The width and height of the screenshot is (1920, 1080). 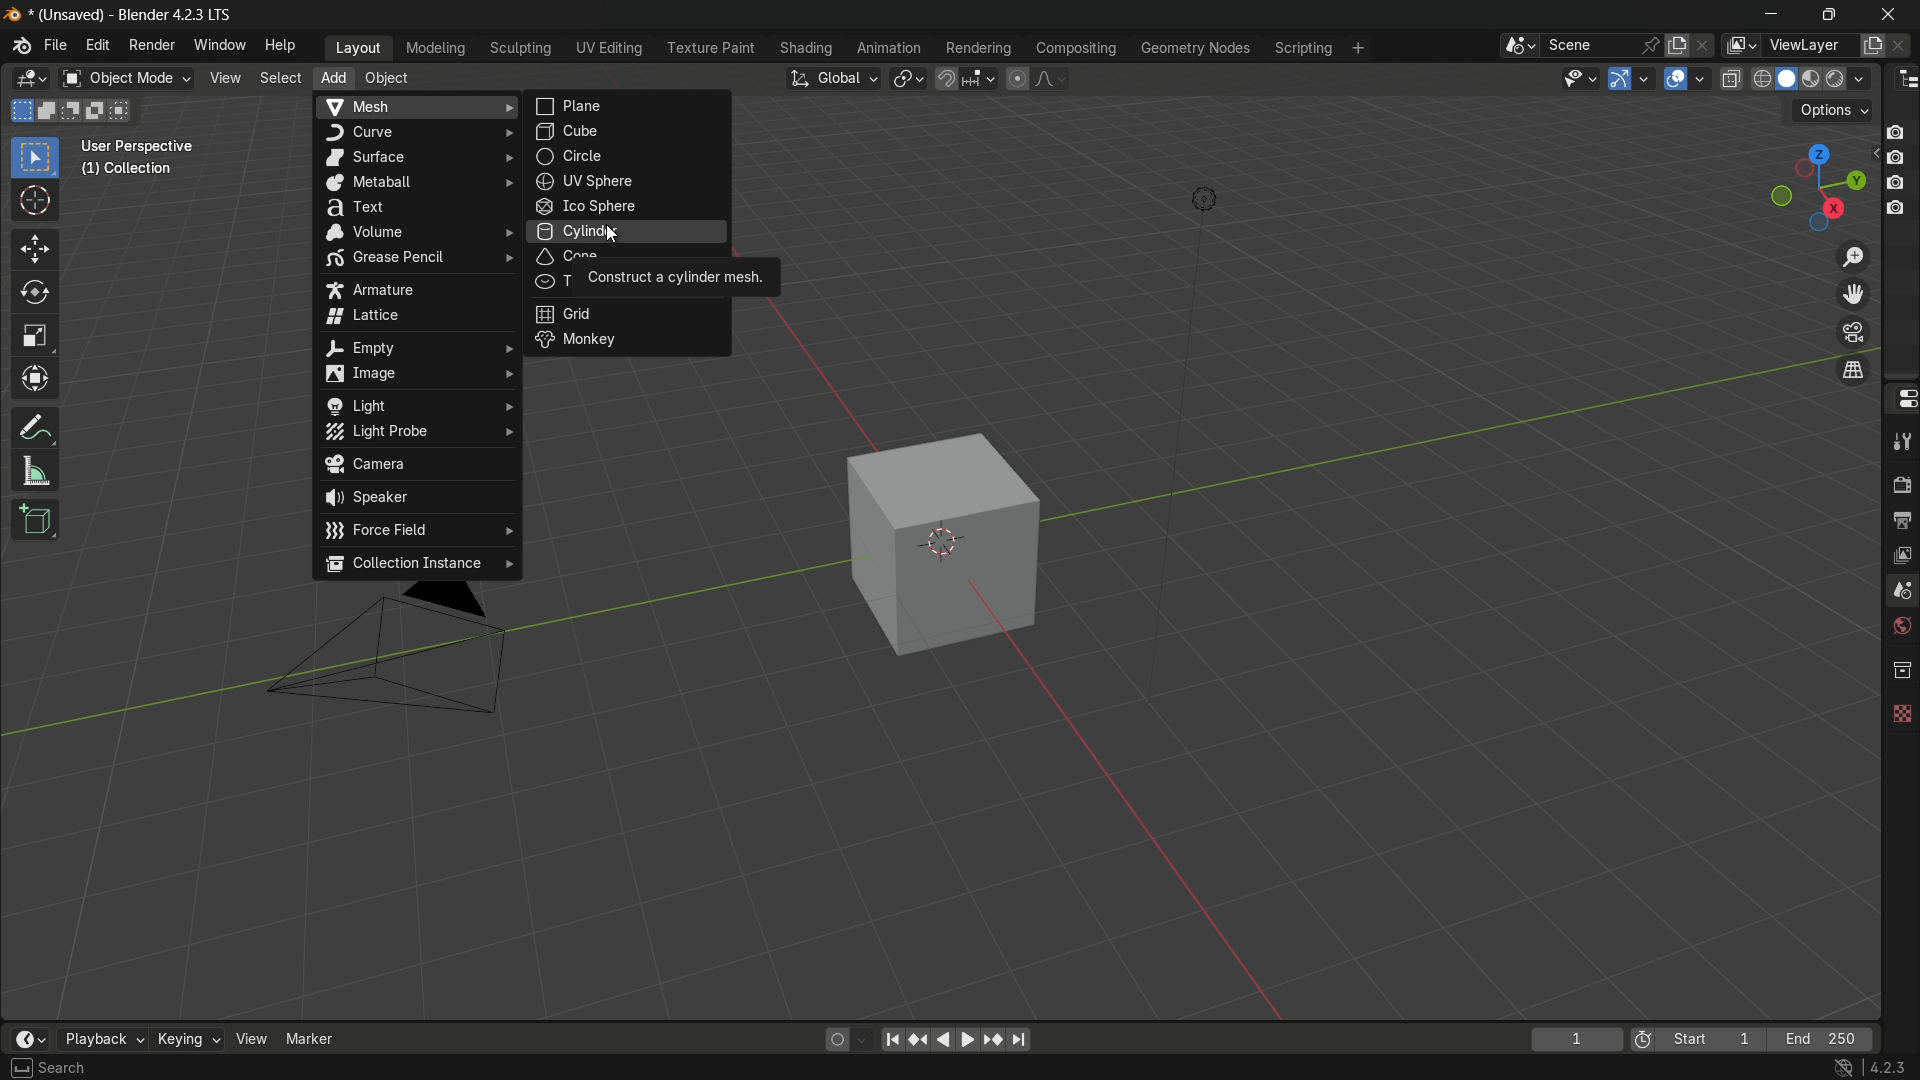 What do you see at coordinates (47, 1070) in the screenshot?
I see `select` at bounding box center [47, 1070].